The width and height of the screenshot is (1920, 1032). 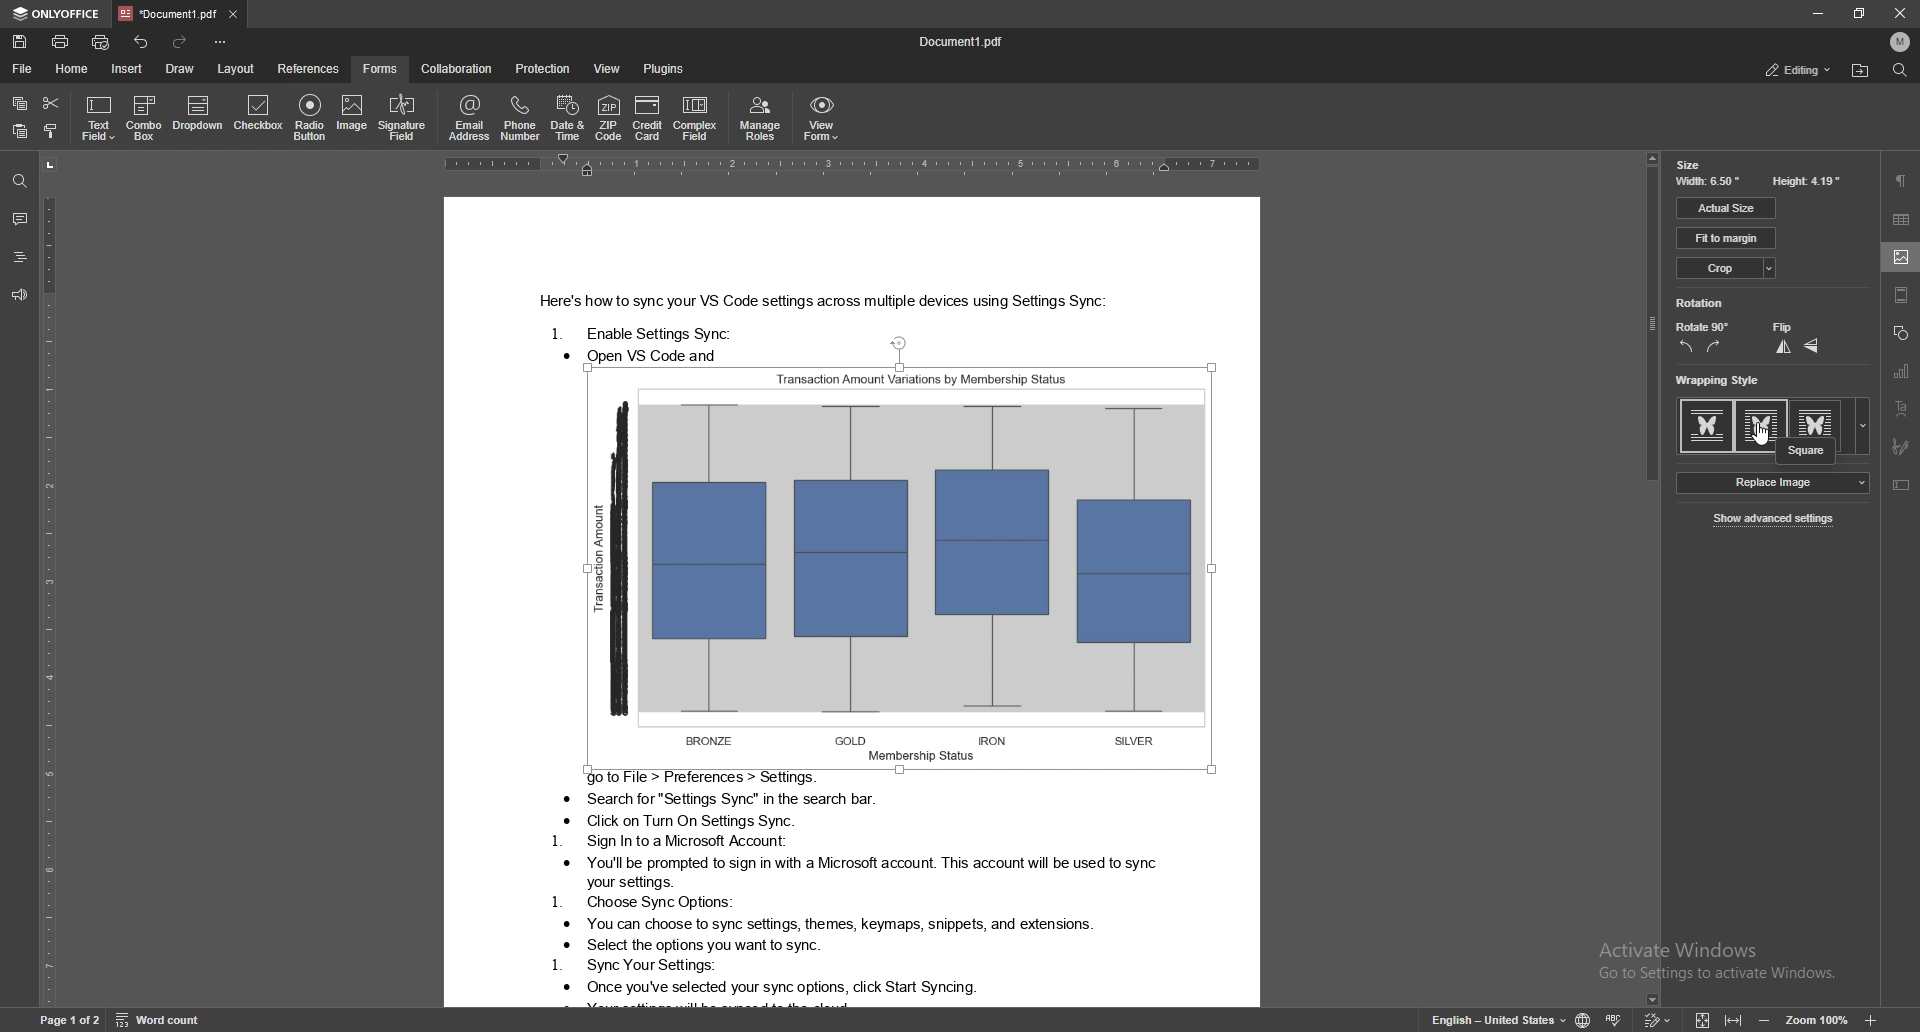 I want to click on profile, so click(x=1900, y=41).